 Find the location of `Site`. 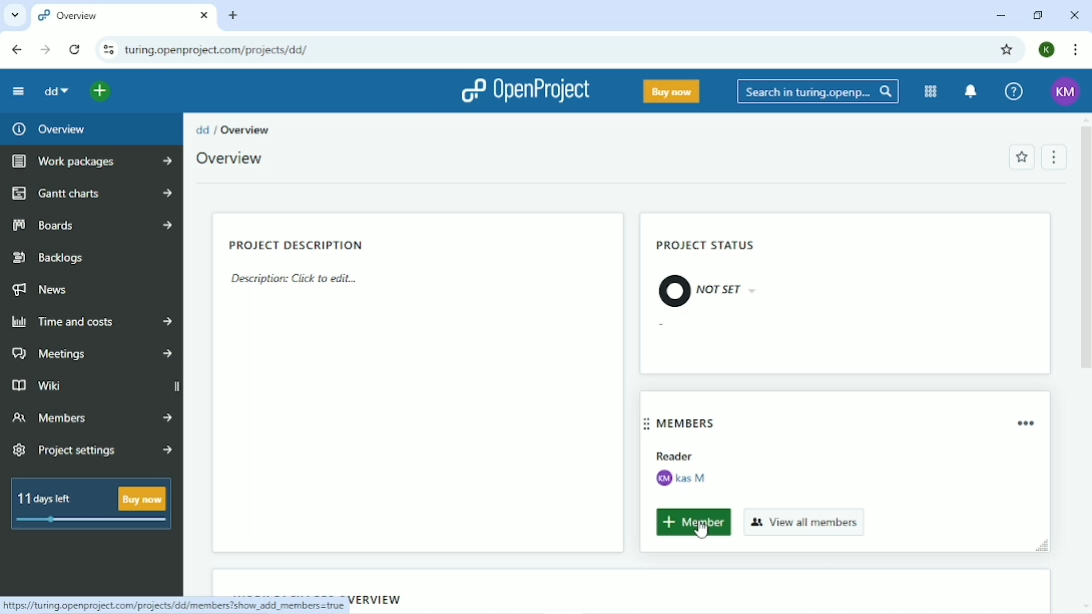

Site is located at coordinates (218, 50).